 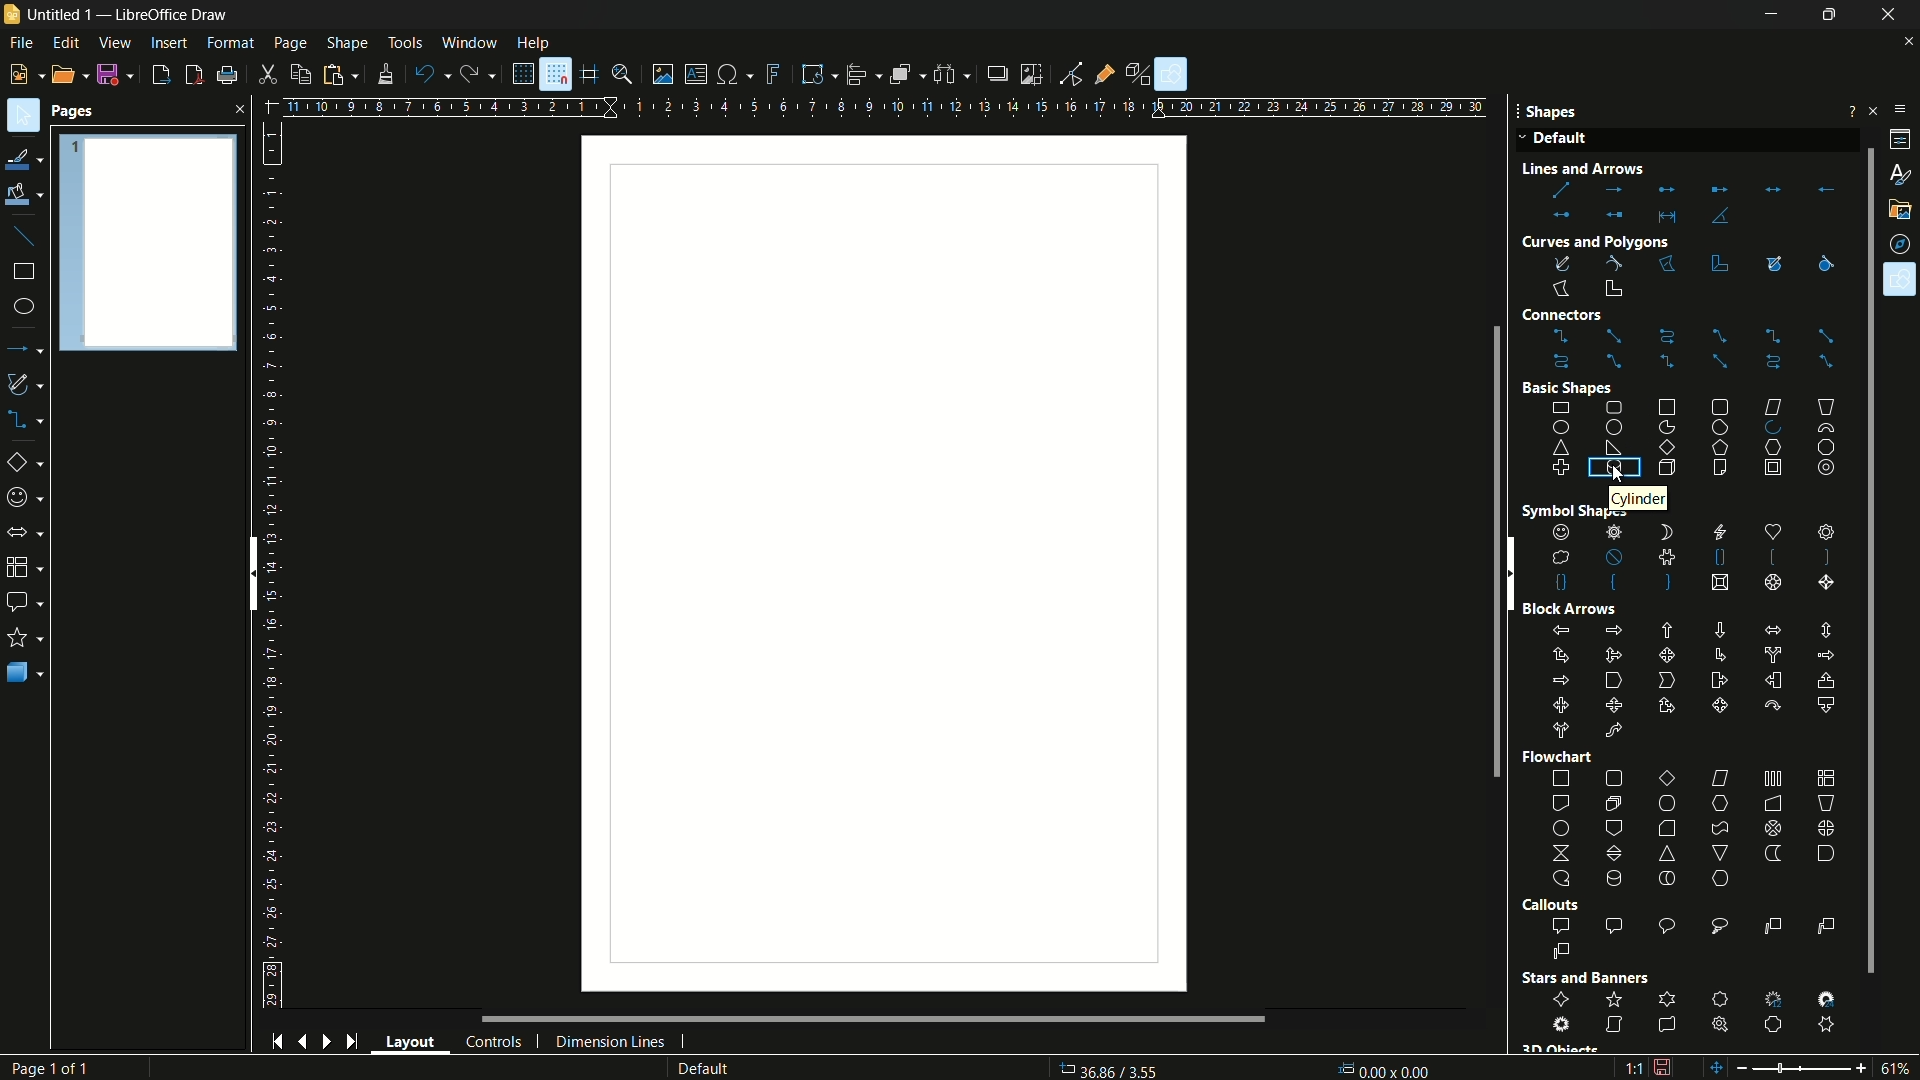 What do you see at coordinates (65, 43) in the screenshot?
I see `edit menu` at bounding box center [65, 43].